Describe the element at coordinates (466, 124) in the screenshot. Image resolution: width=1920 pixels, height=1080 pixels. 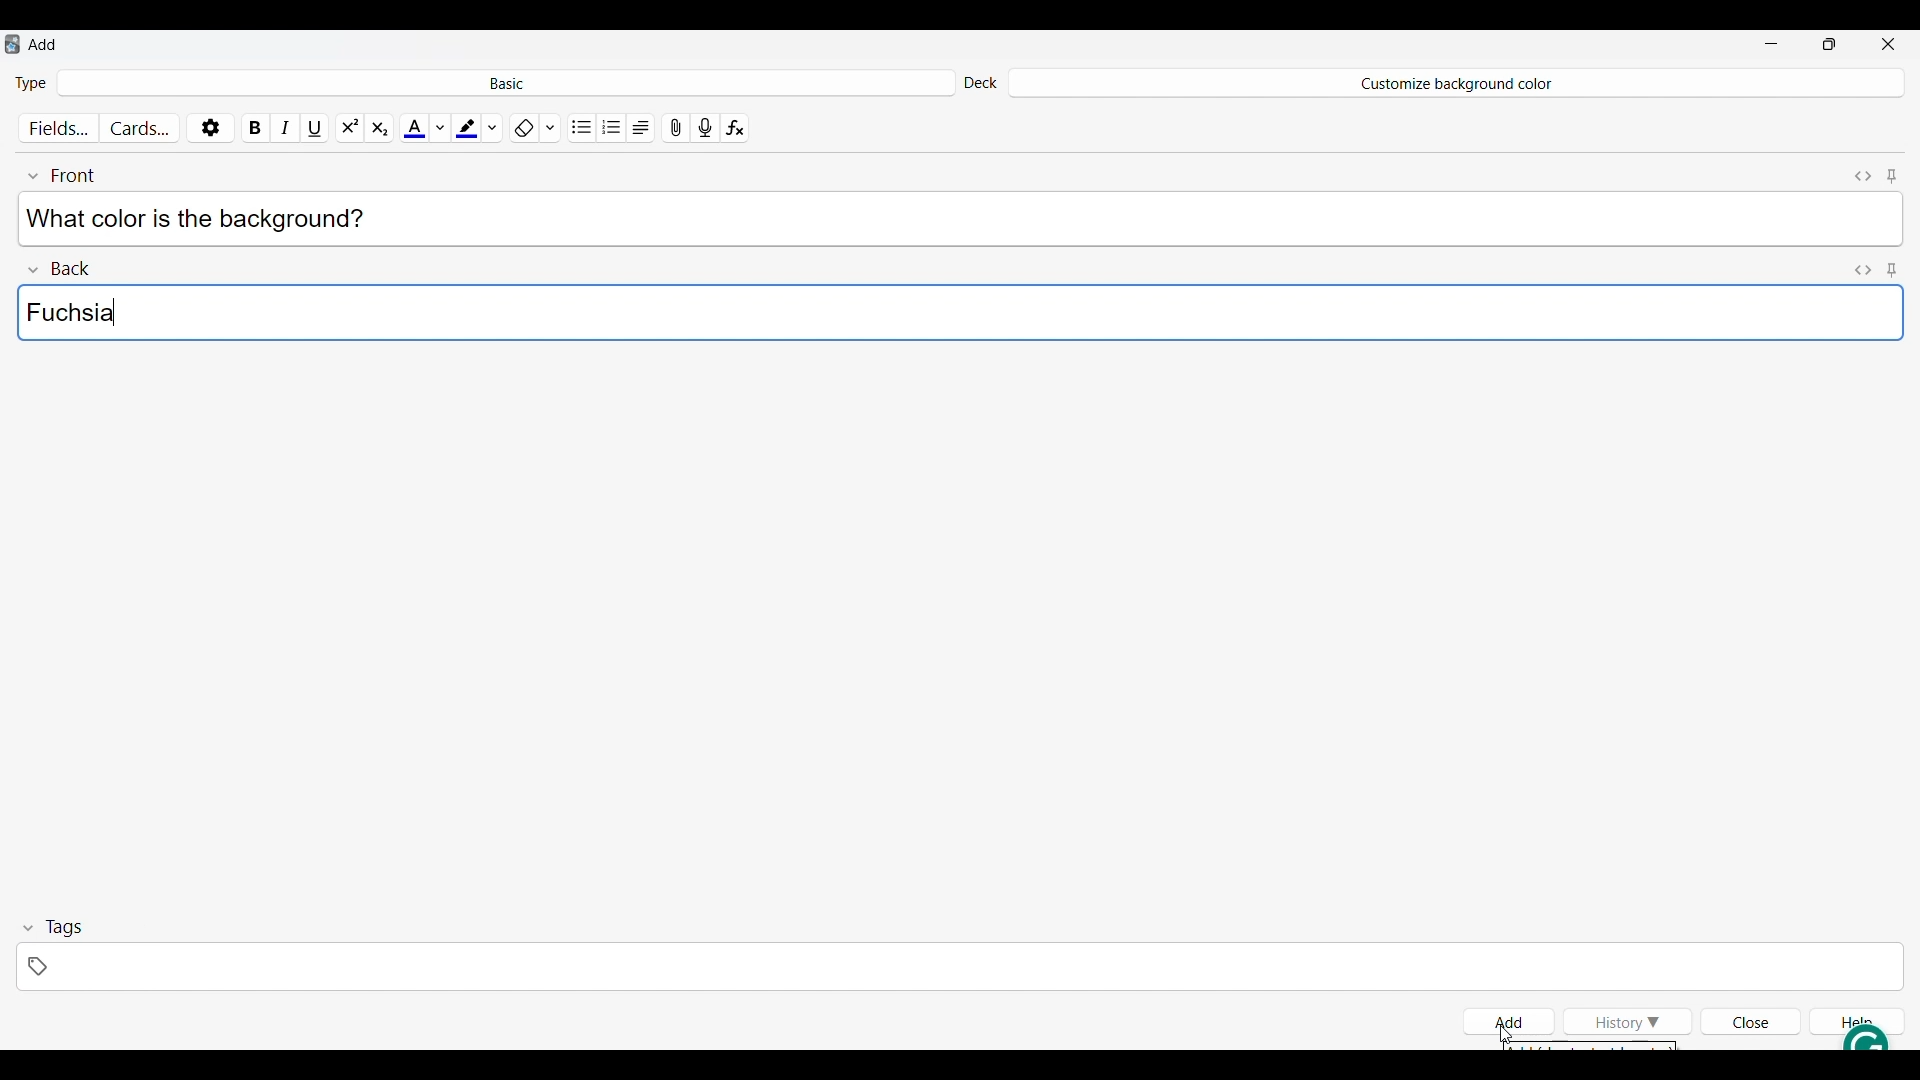
I see `Selected highlight color` at that location.